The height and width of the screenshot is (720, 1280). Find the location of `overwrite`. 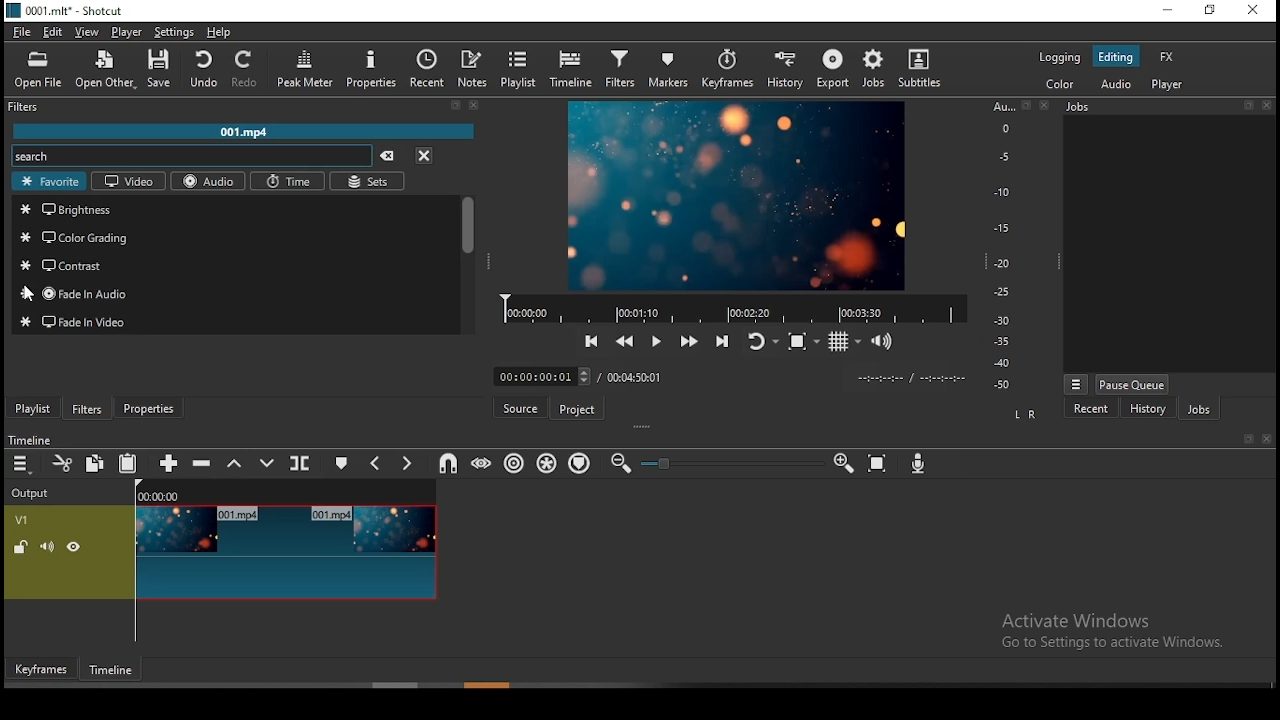

overwrite is located at coordinates (270, 462).